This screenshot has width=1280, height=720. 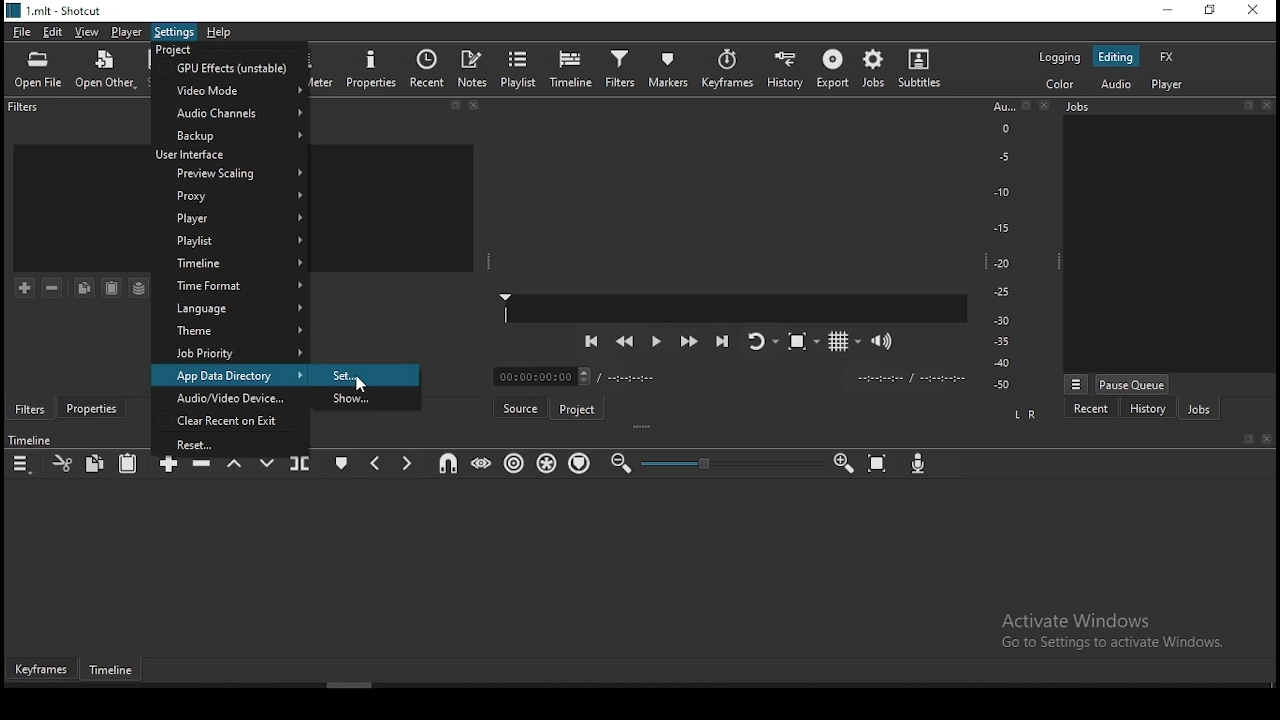 What do you see at coordinates (231, 241) in the screenshot?
I see `playlist` at bounding box center [231, 241].